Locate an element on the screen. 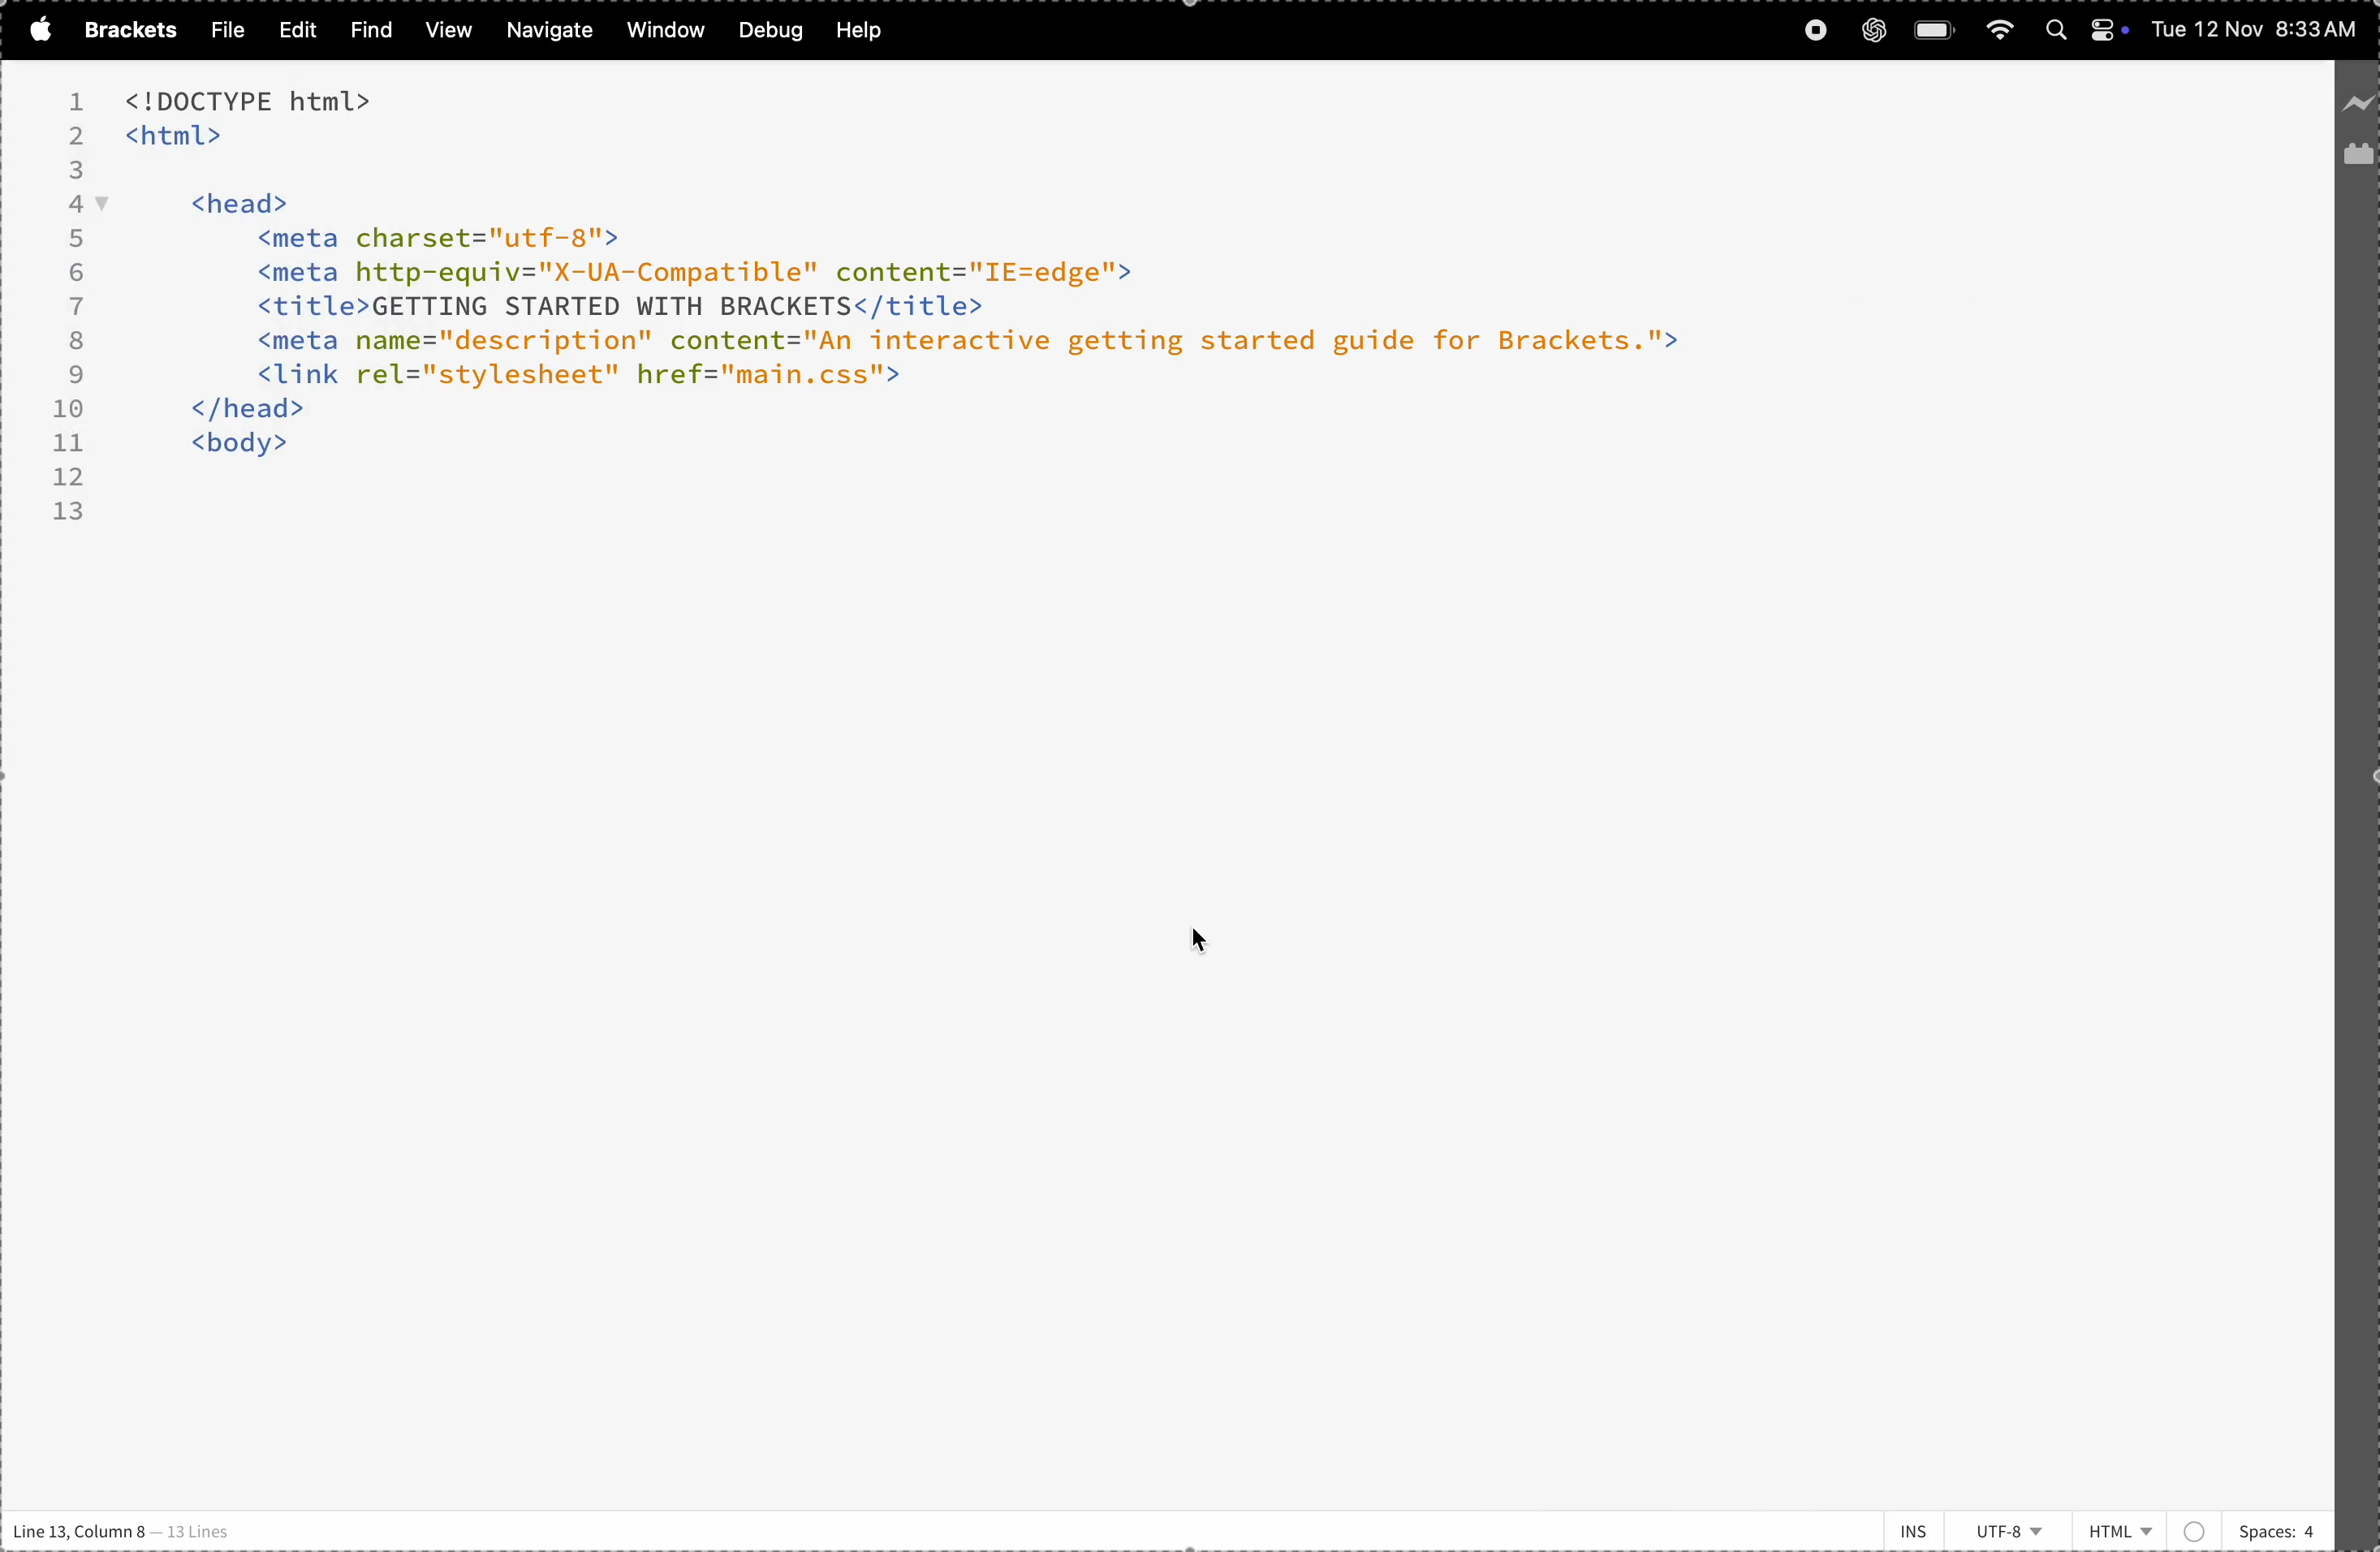  chatgpt is located at coordinates (1873, 29).